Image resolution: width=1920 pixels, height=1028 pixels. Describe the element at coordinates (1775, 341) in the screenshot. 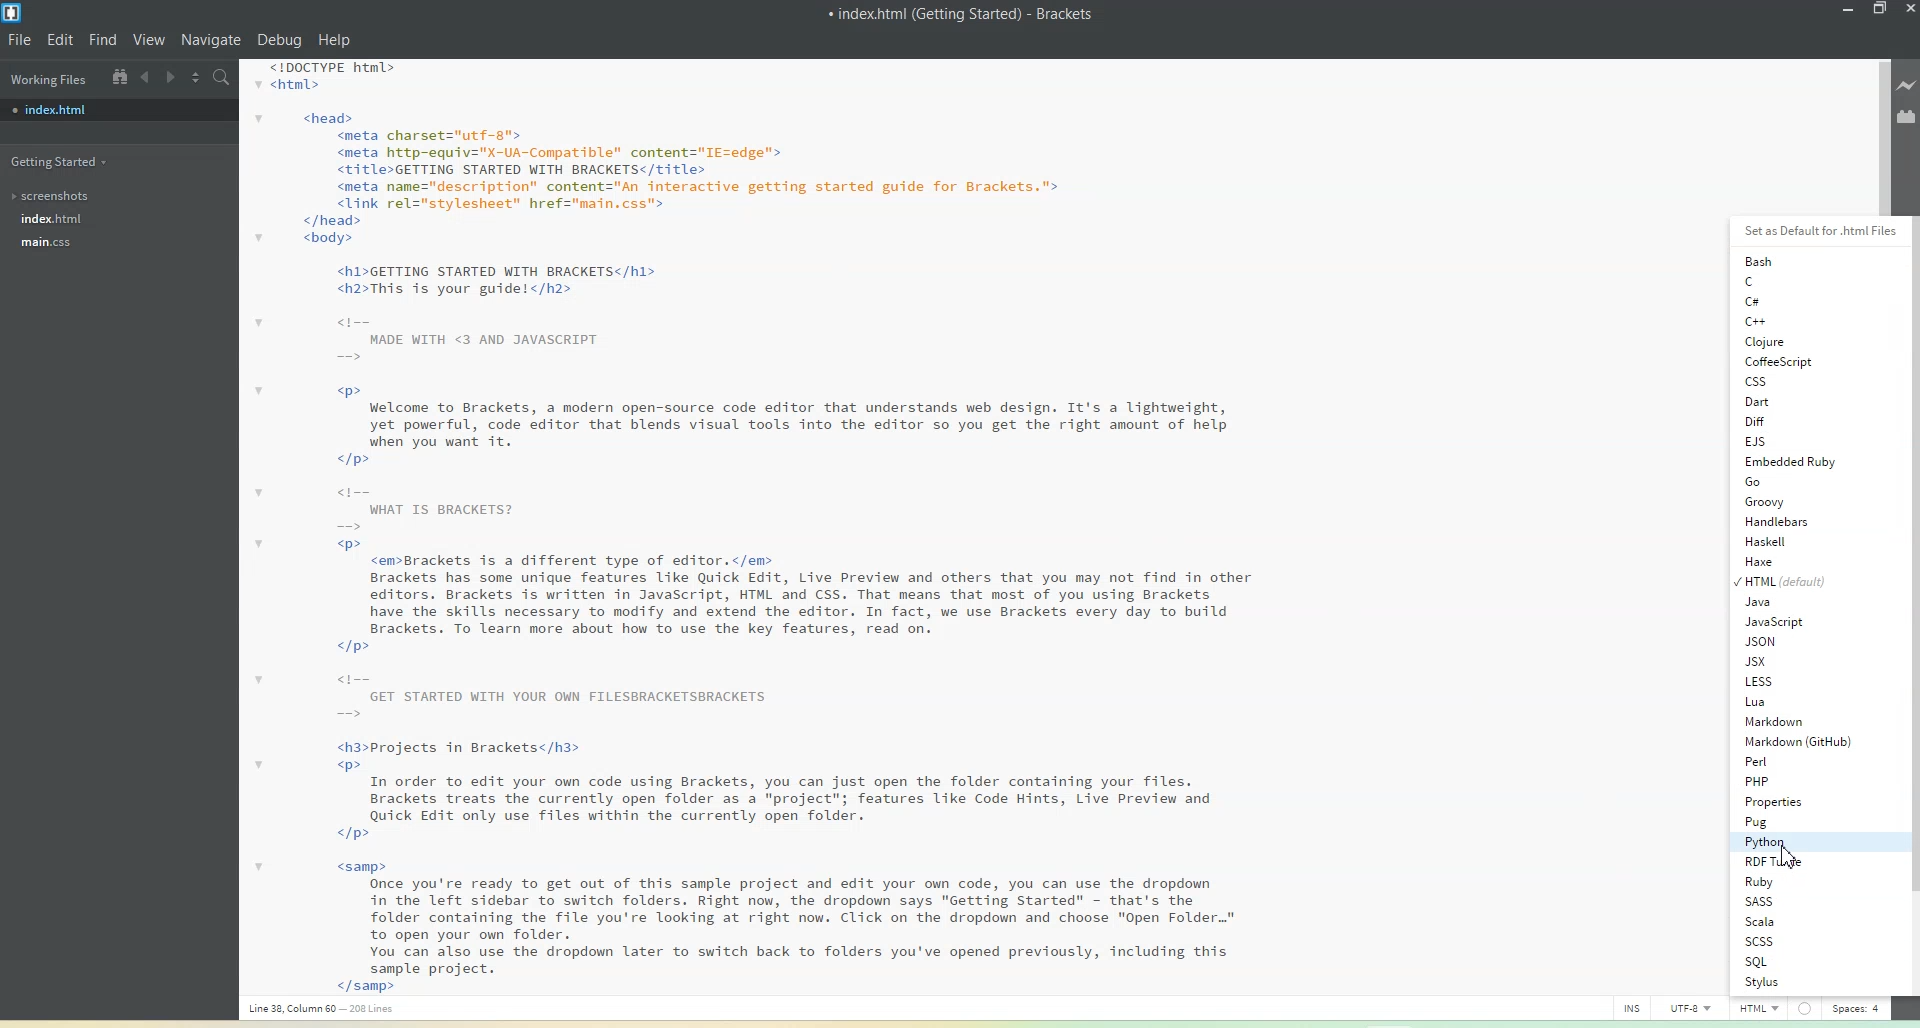

I see `Clojure` at that location.